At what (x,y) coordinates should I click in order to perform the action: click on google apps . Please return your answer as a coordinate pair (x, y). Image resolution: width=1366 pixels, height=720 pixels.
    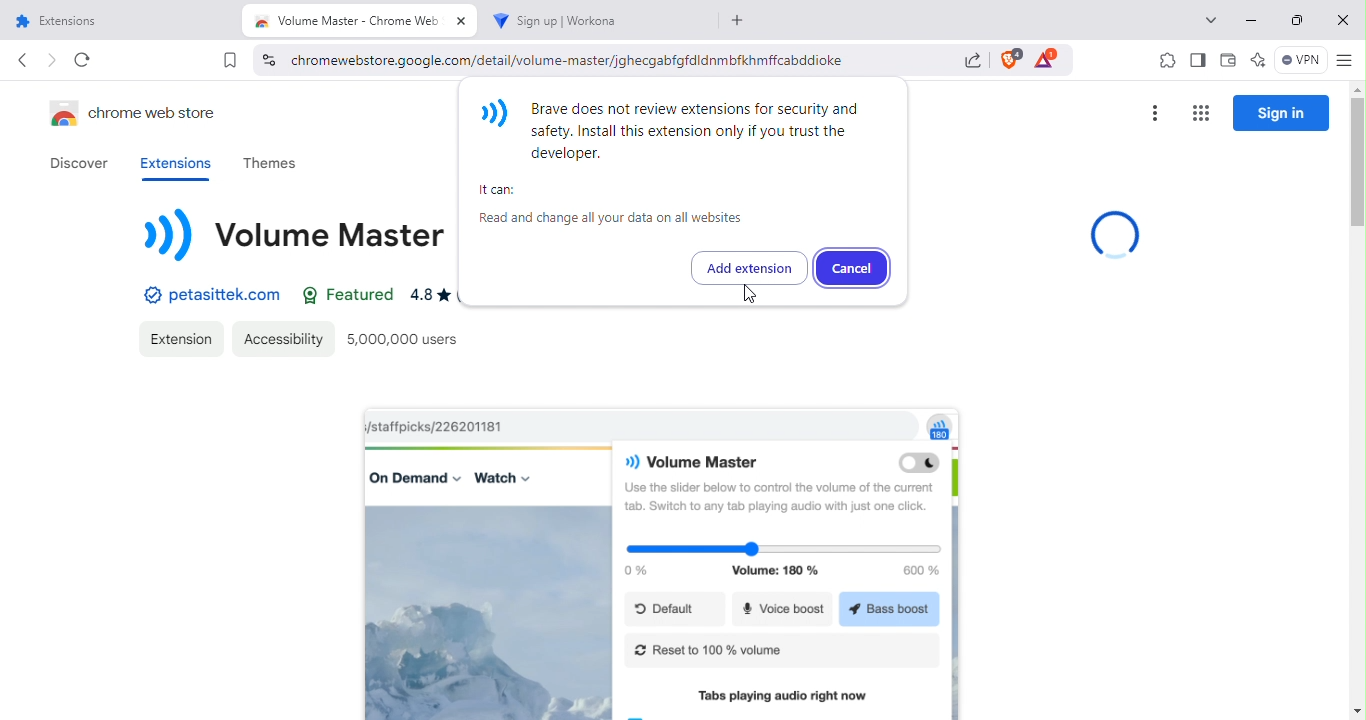
    Looking at the image, I should click on (1202, 110).